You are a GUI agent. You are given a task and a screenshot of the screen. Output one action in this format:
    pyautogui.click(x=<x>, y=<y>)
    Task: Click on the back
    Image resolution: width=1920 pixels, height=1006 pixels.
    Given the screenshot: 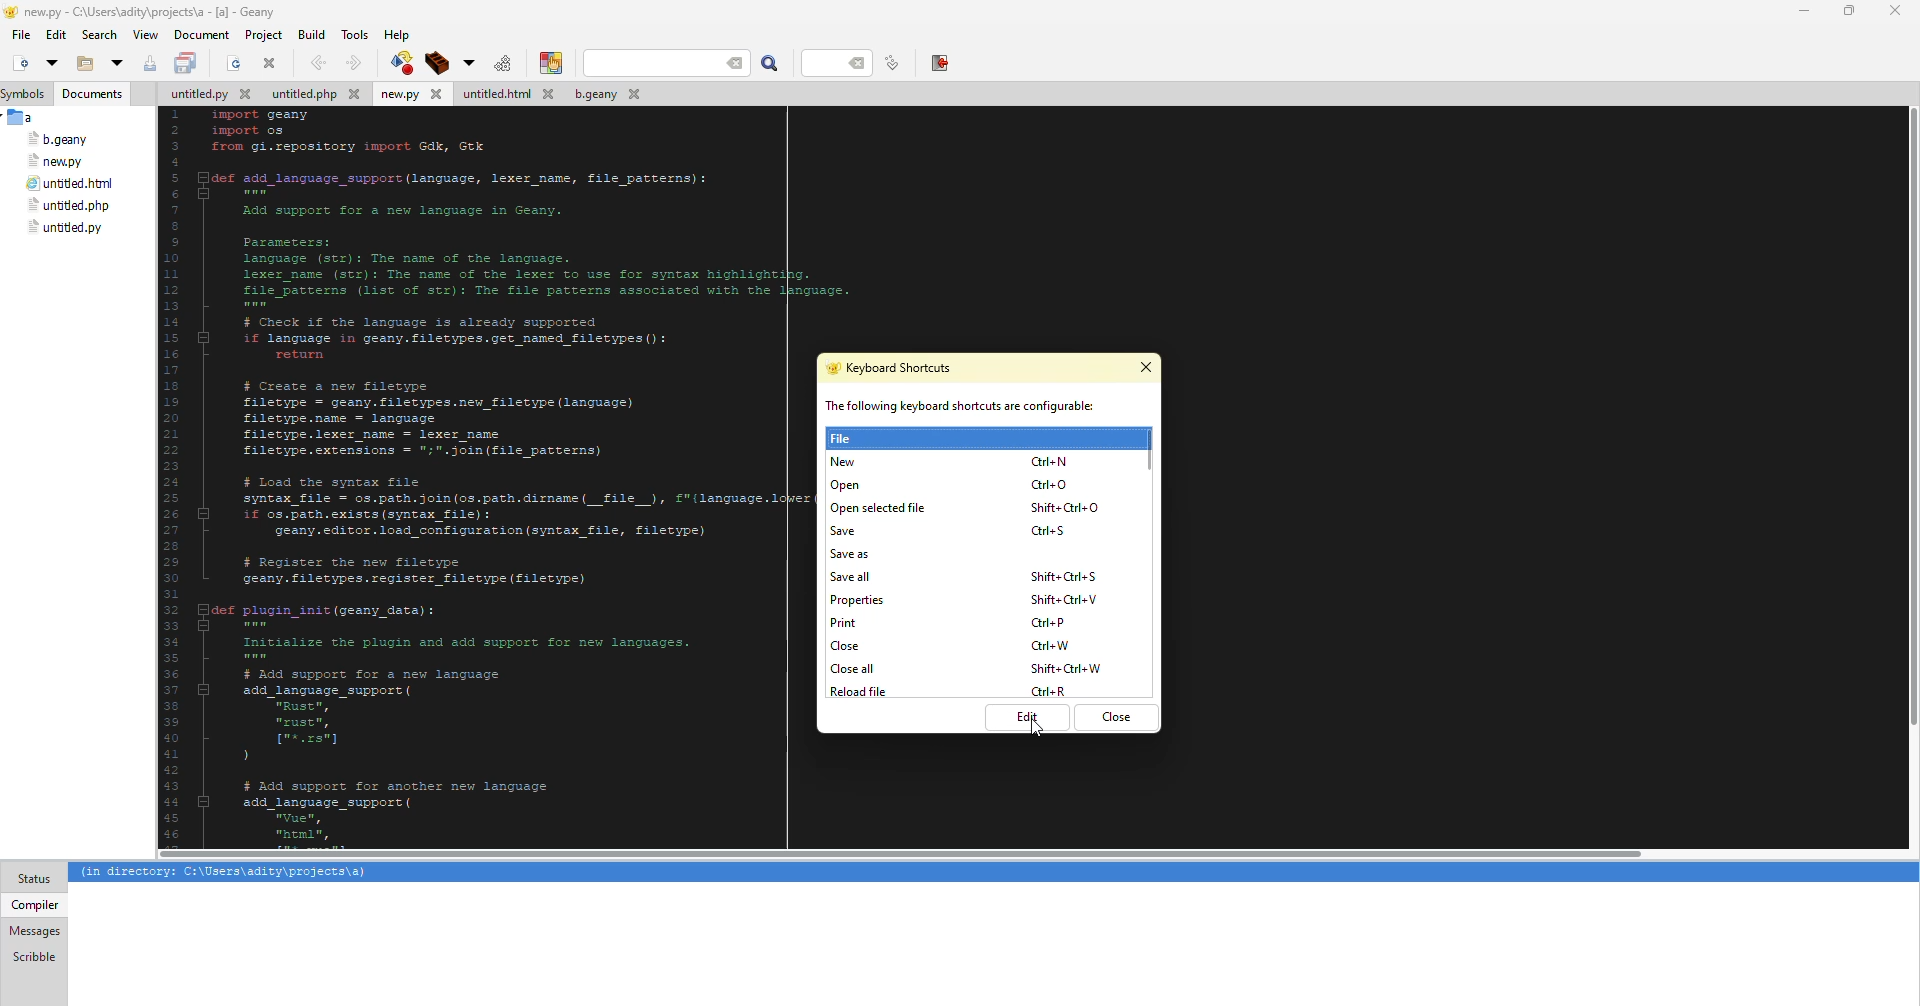 What is the action you would take?
    pyautogui.click(x=316, y=62)
    